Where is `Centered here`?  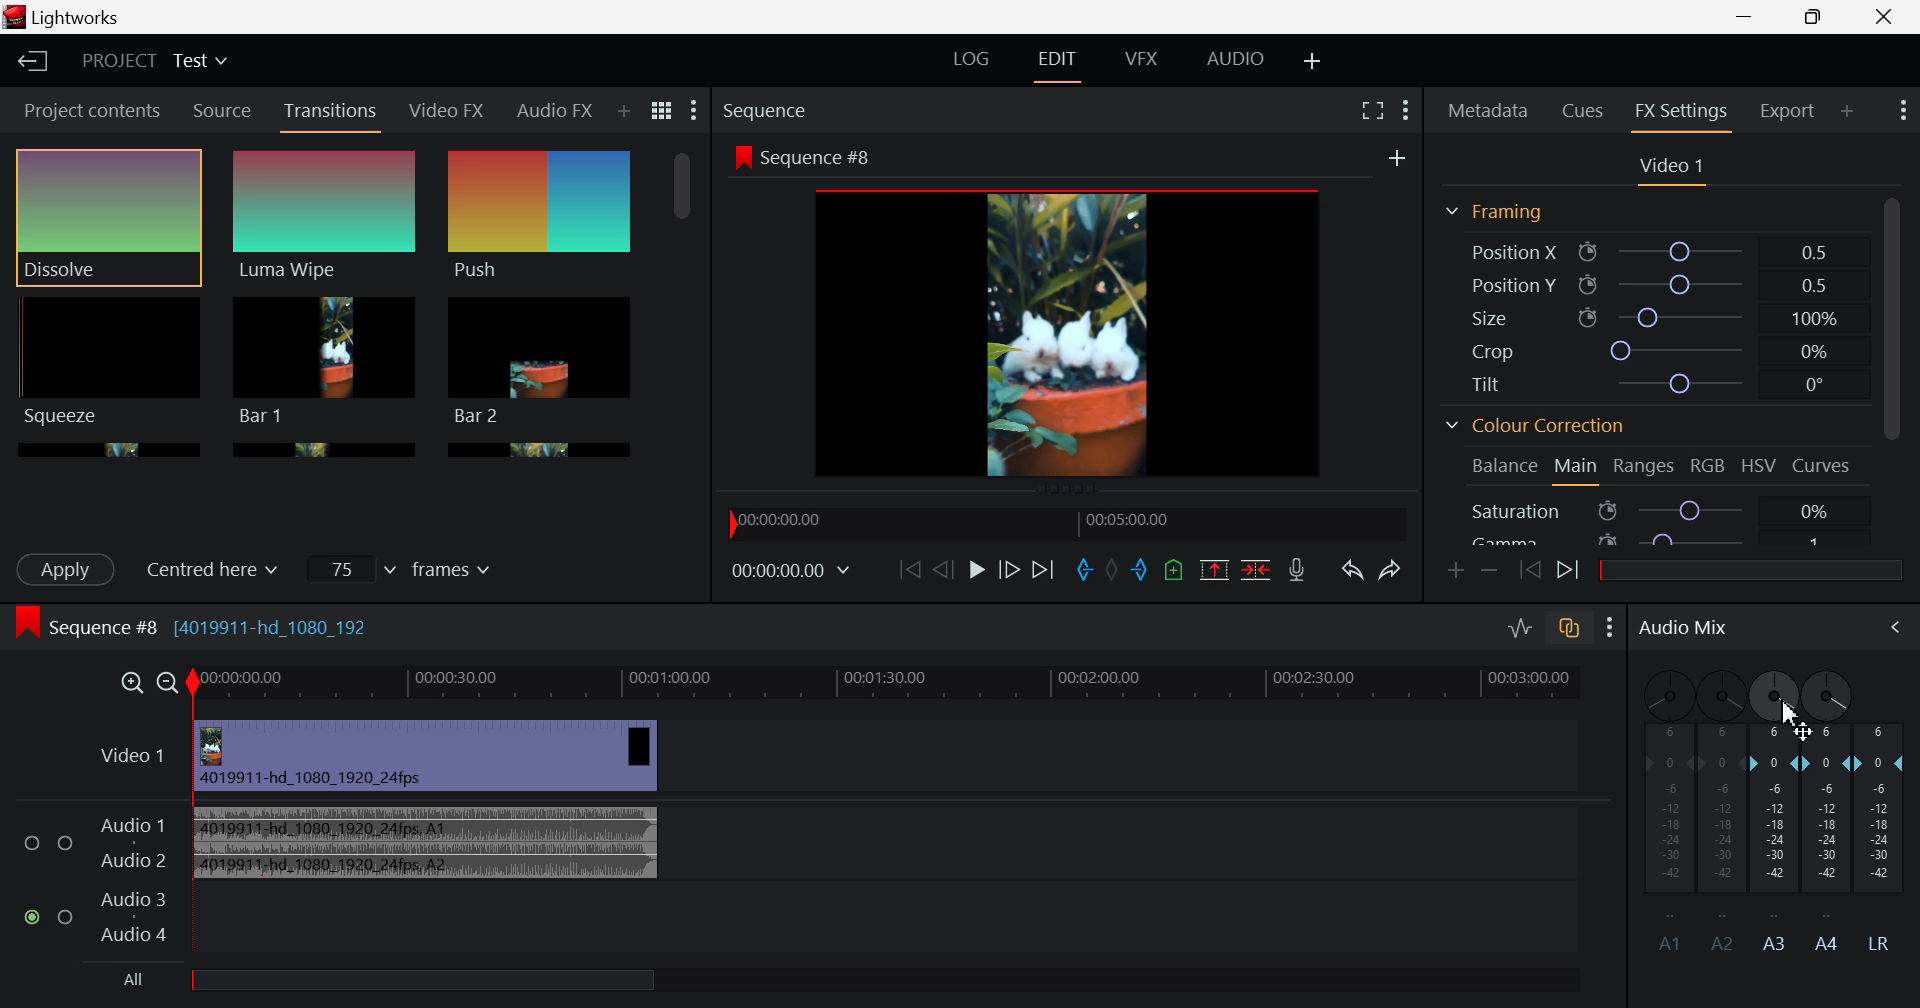 Centered here is located at coordinates (221, 567).